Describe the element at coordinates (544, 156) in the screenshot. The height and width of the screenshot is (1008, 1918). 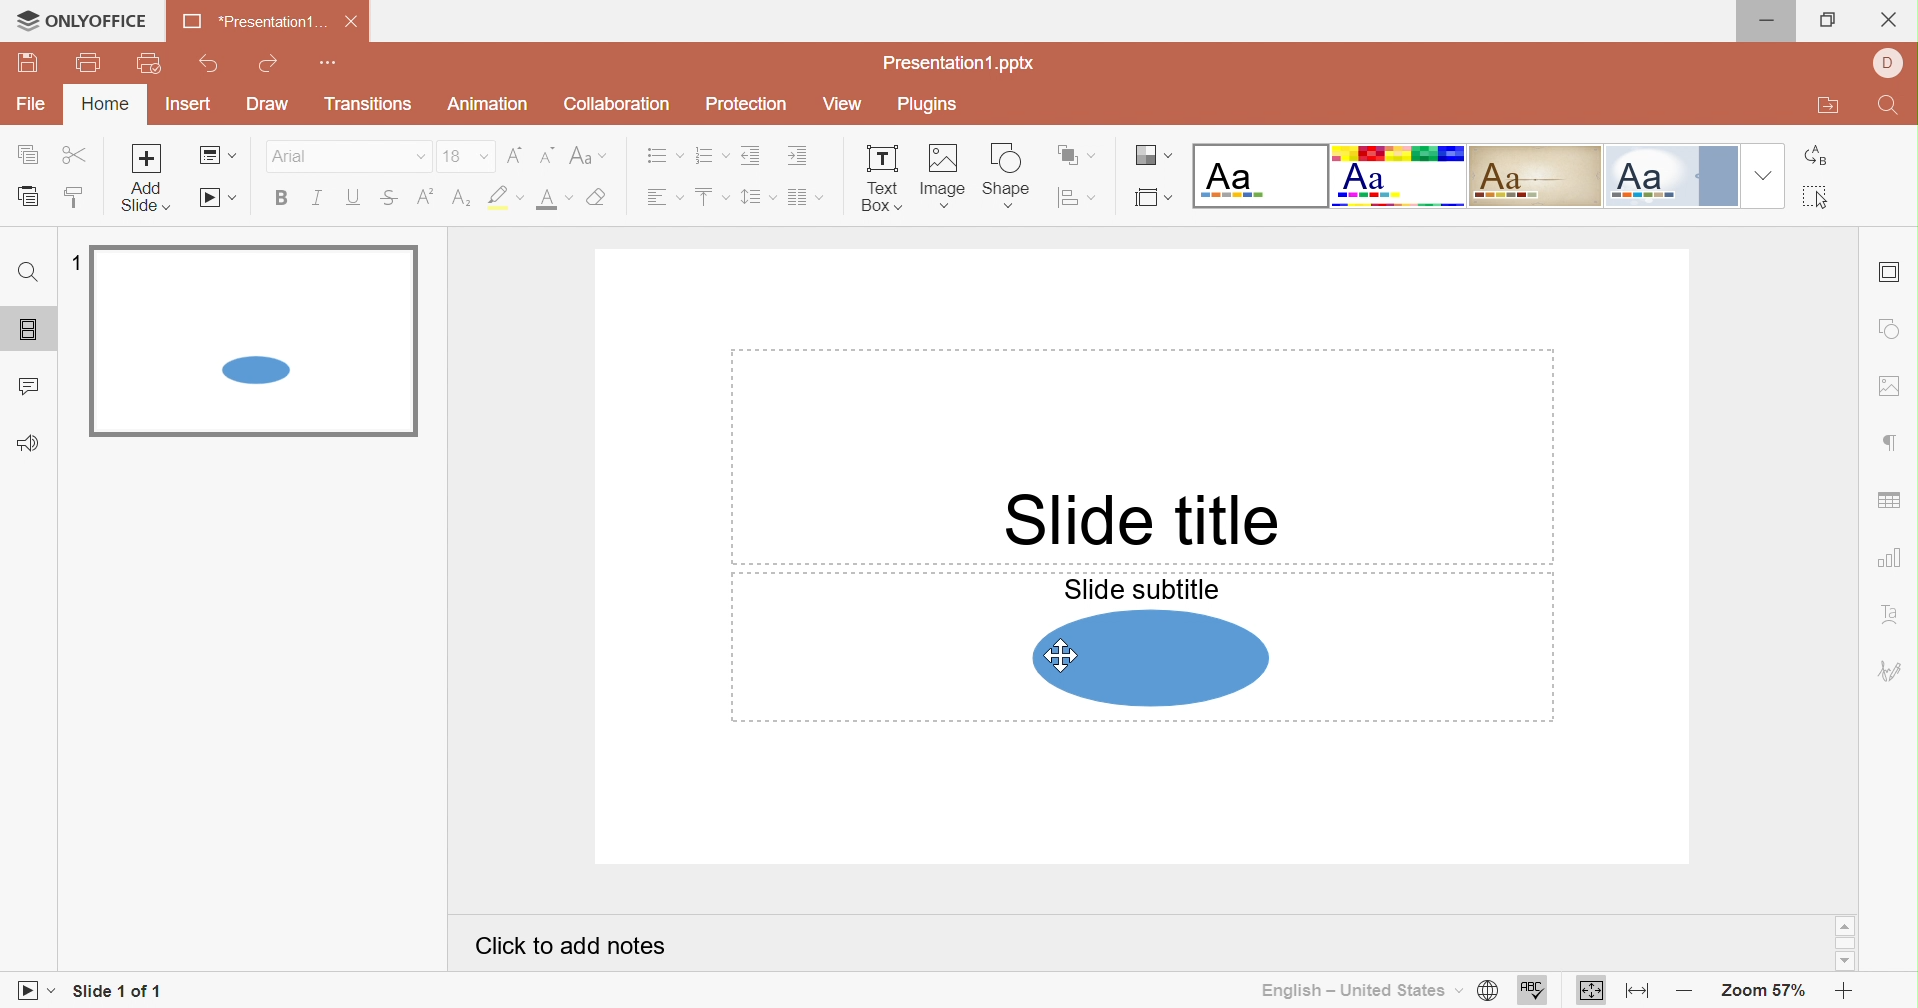
I see `Decrement font size` at that location.